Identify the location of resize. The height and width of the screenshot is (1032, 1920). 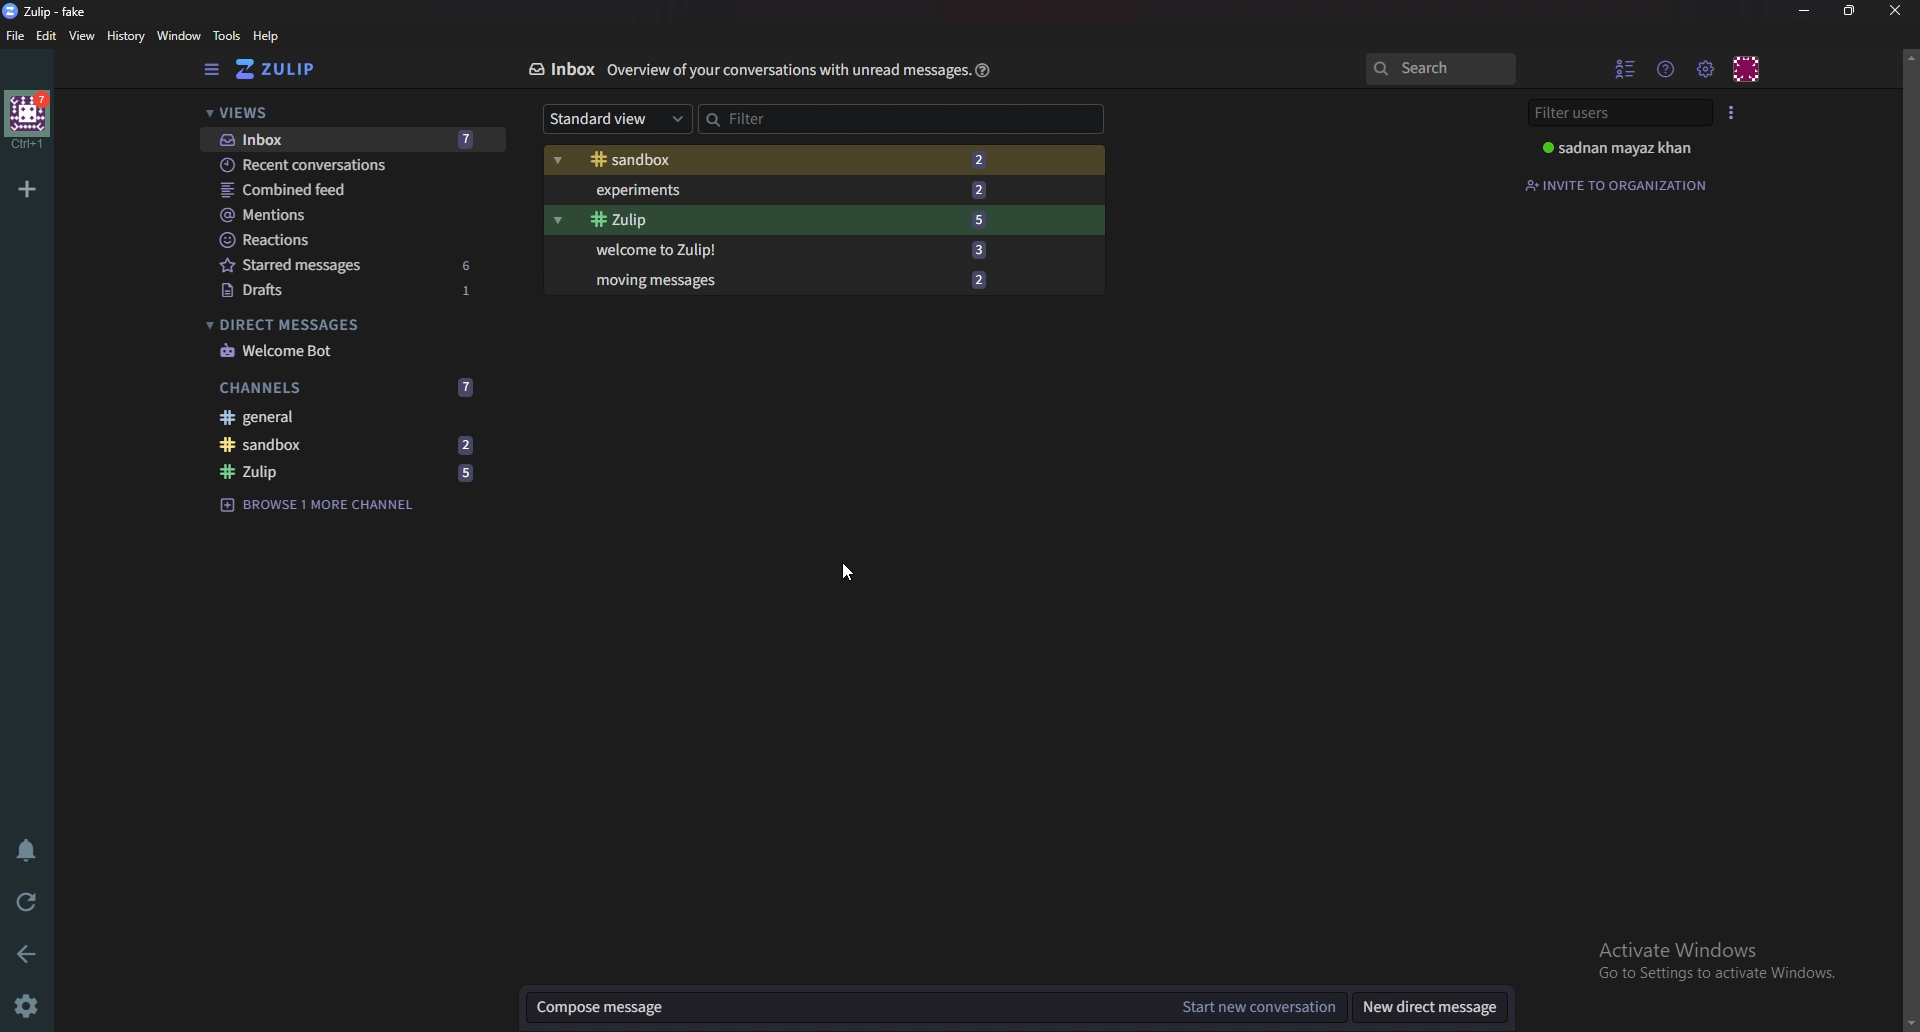
(1848, 11).